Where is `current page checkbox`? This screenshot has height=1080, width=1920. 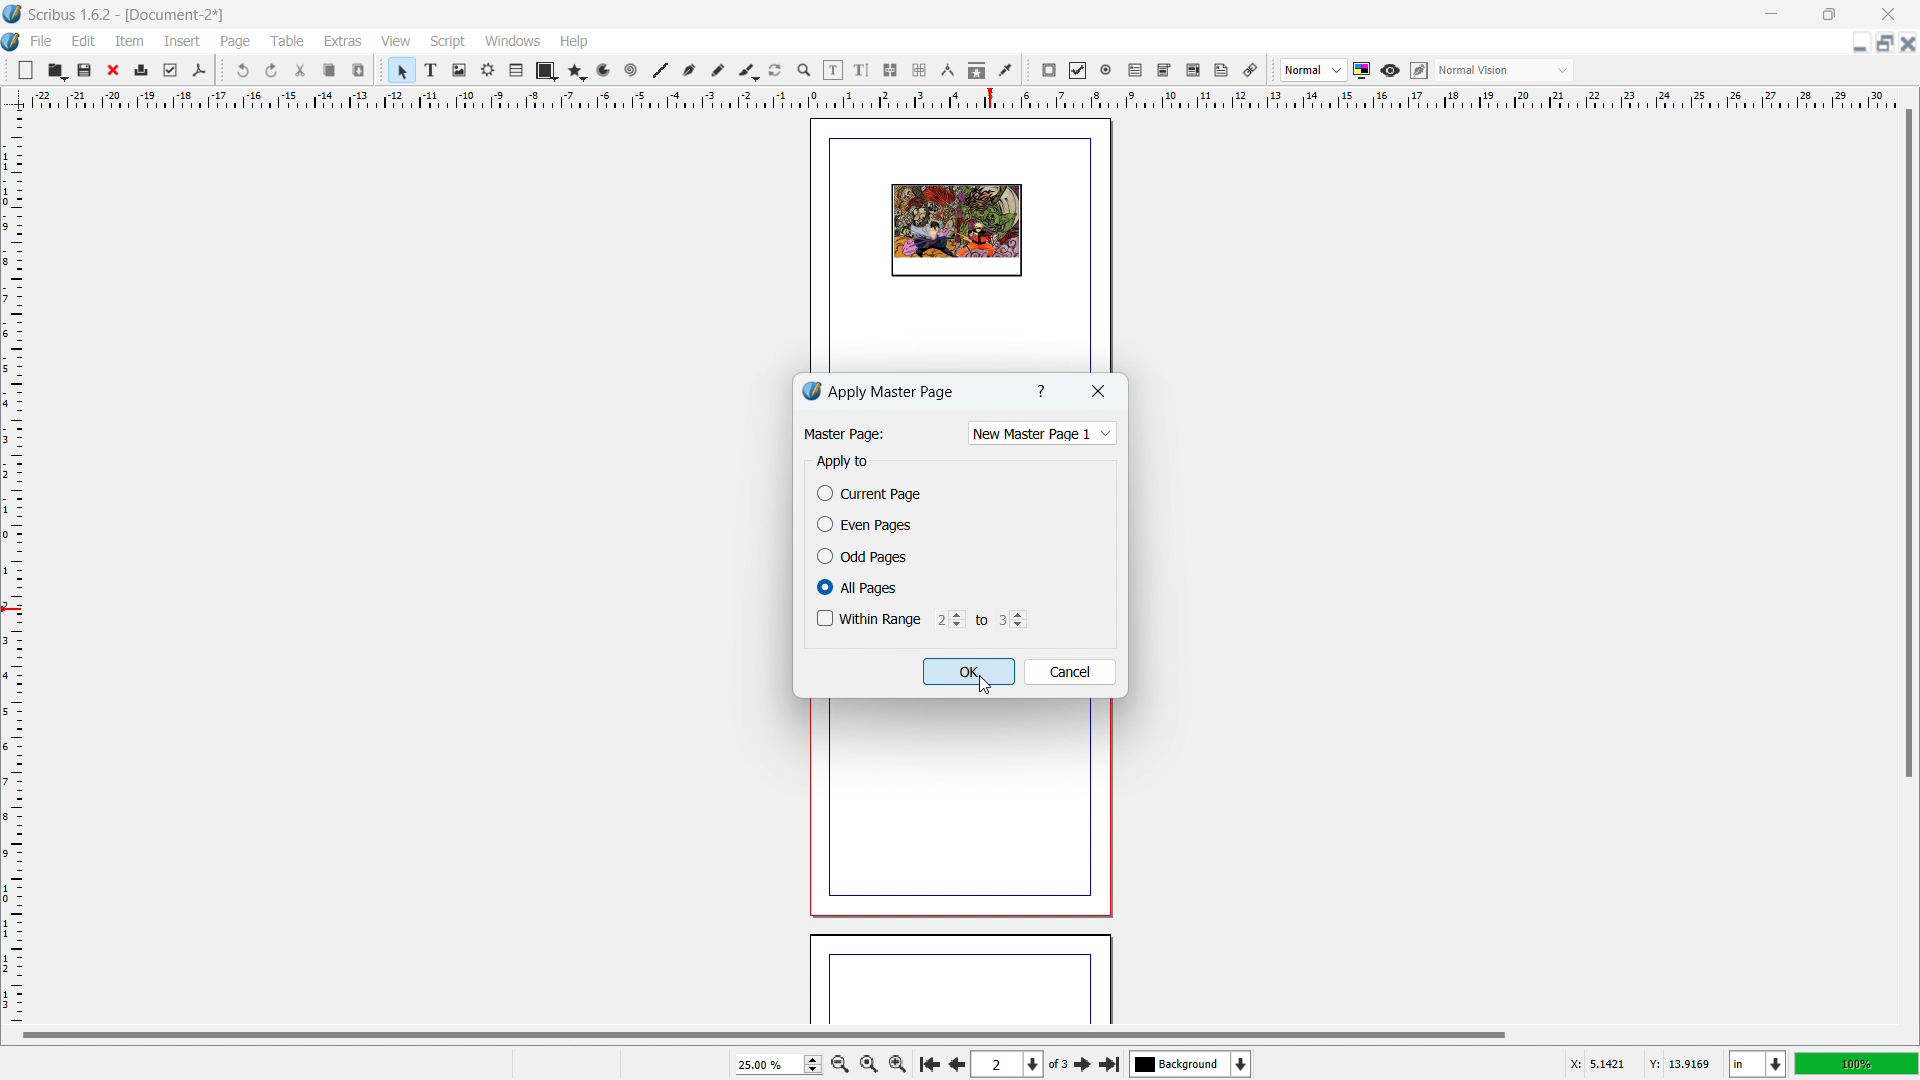
current page checkbox is located at coordinates (871, 494).